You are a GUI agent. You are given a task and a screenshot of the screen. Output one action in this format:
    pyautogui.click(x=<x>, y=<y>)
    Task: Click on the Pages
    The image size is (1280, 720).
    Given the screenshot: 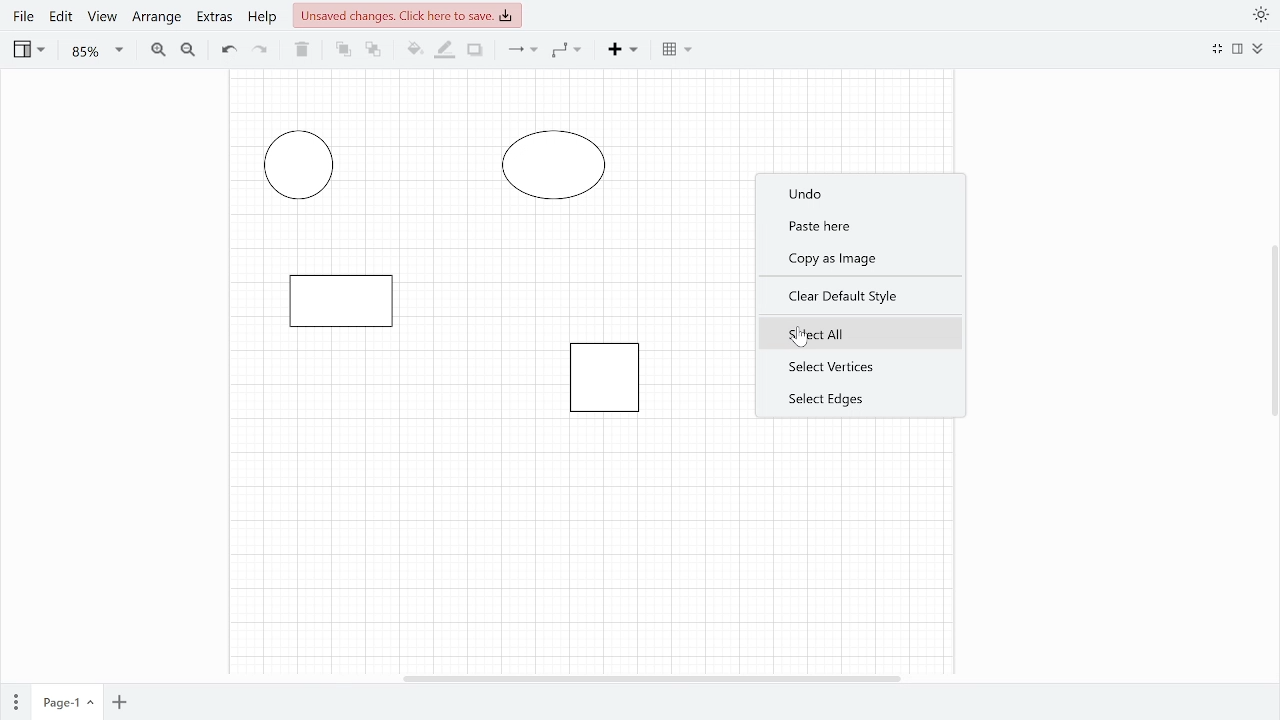 What is the action you would take?
    pyautogui.click(x=17, y=698)
    